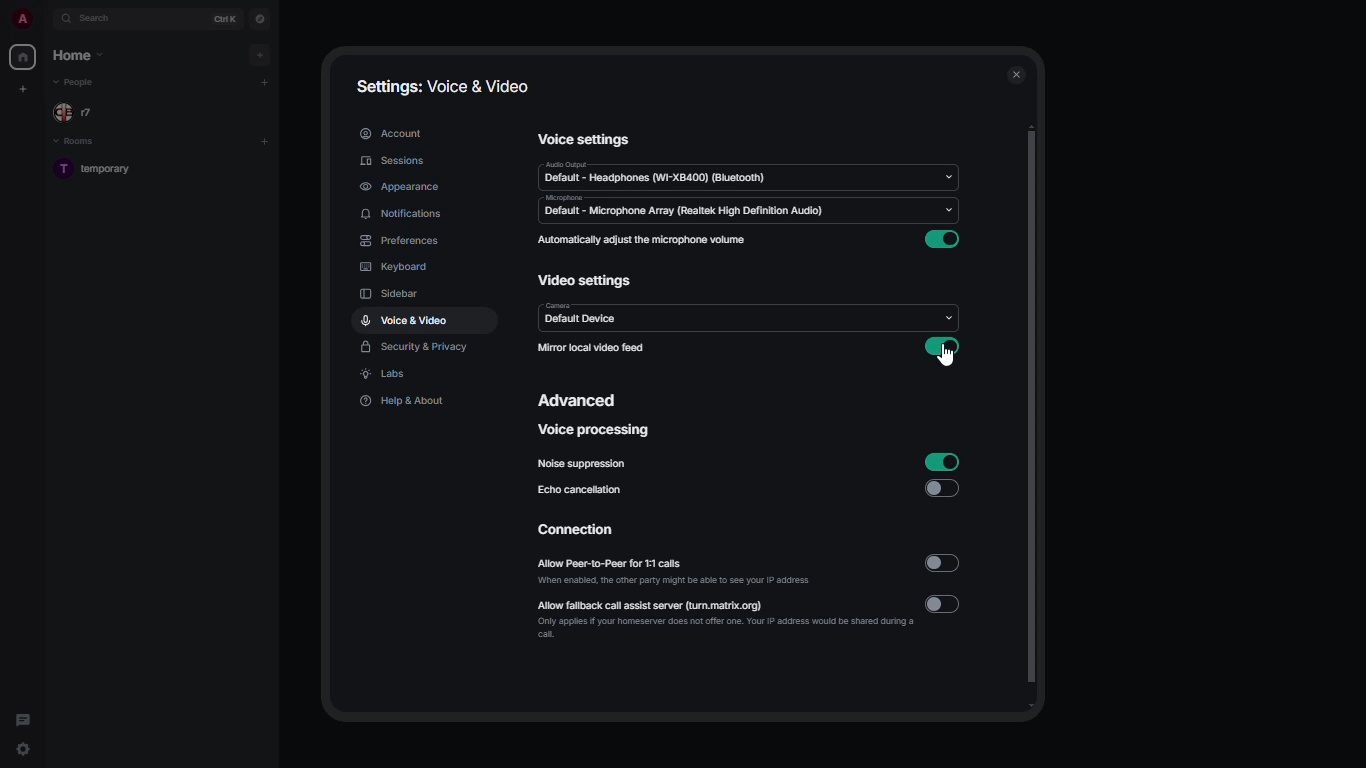 The image size is (1366, 768). Describe the element at coordinates (949, 177) in the screenshot. I see `drop down` at that location.